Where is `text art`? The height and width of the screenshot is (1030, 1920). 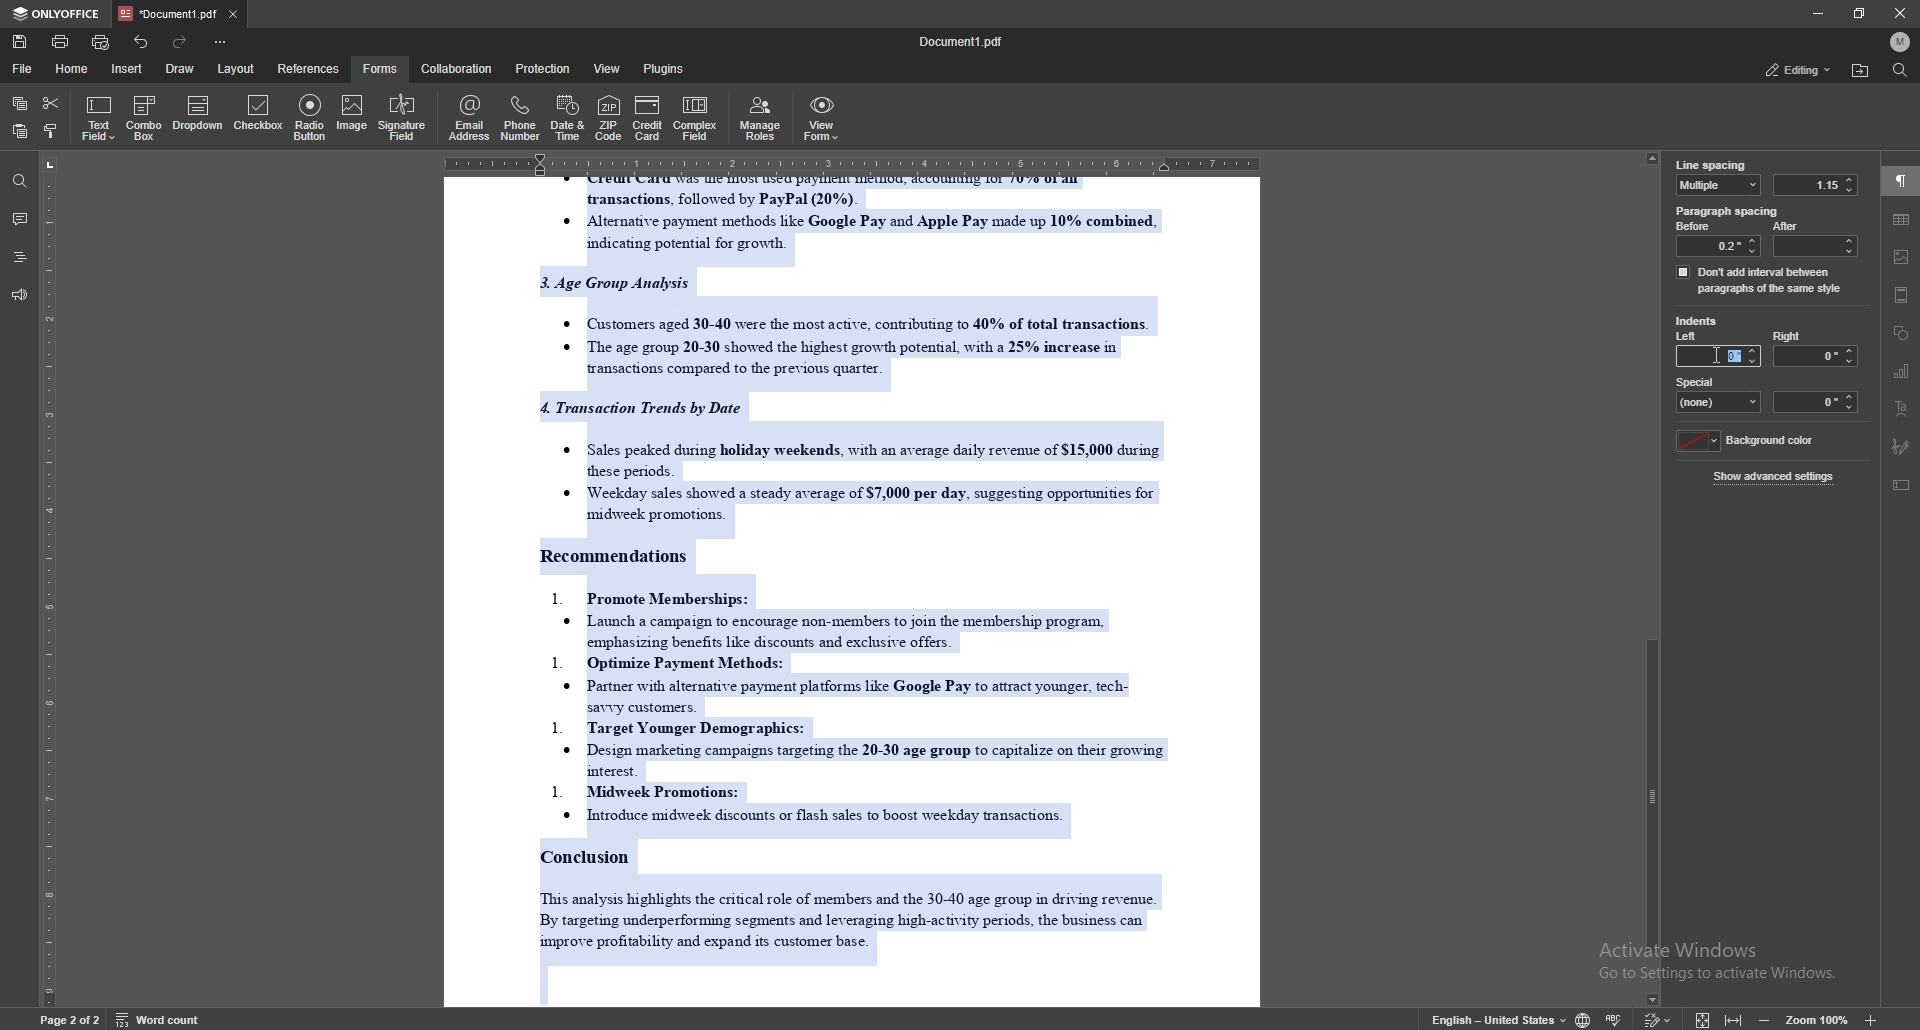 text art is located at coordinates (1900, 409).